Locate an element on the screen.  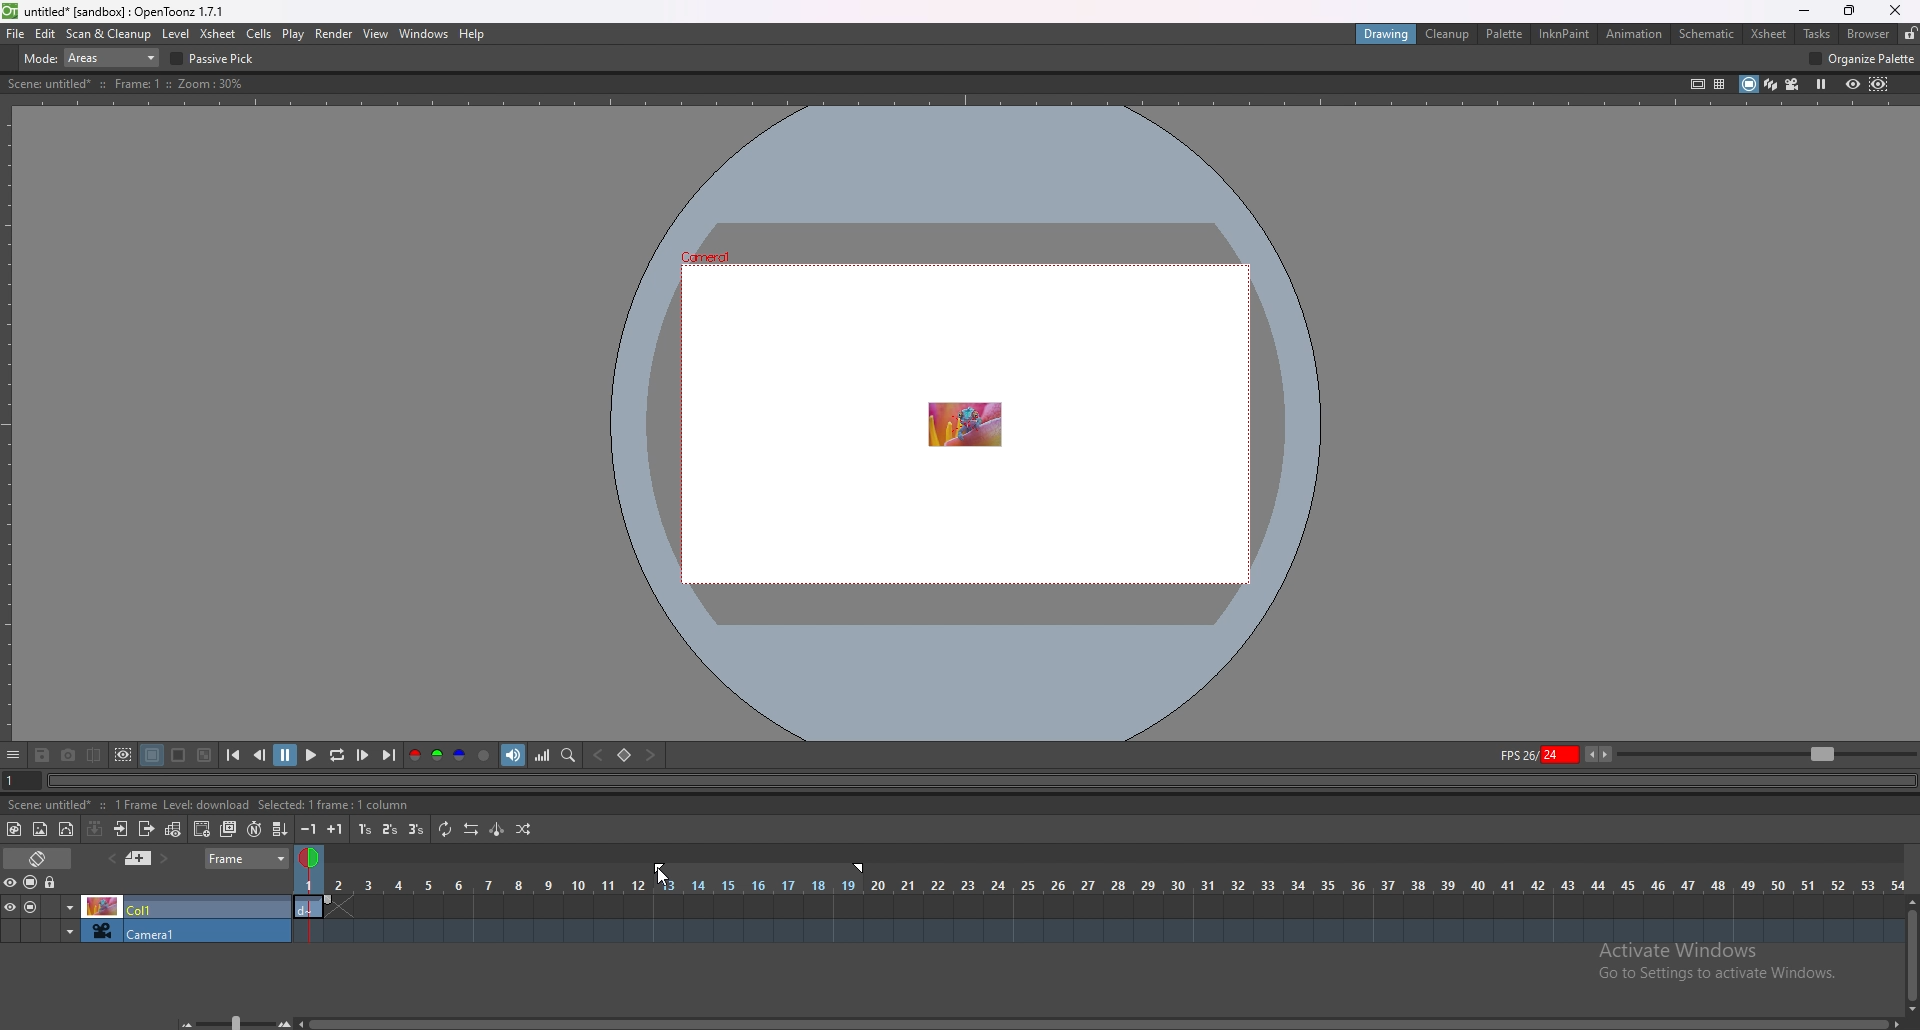
resize is located at coordinates (1849, 11).